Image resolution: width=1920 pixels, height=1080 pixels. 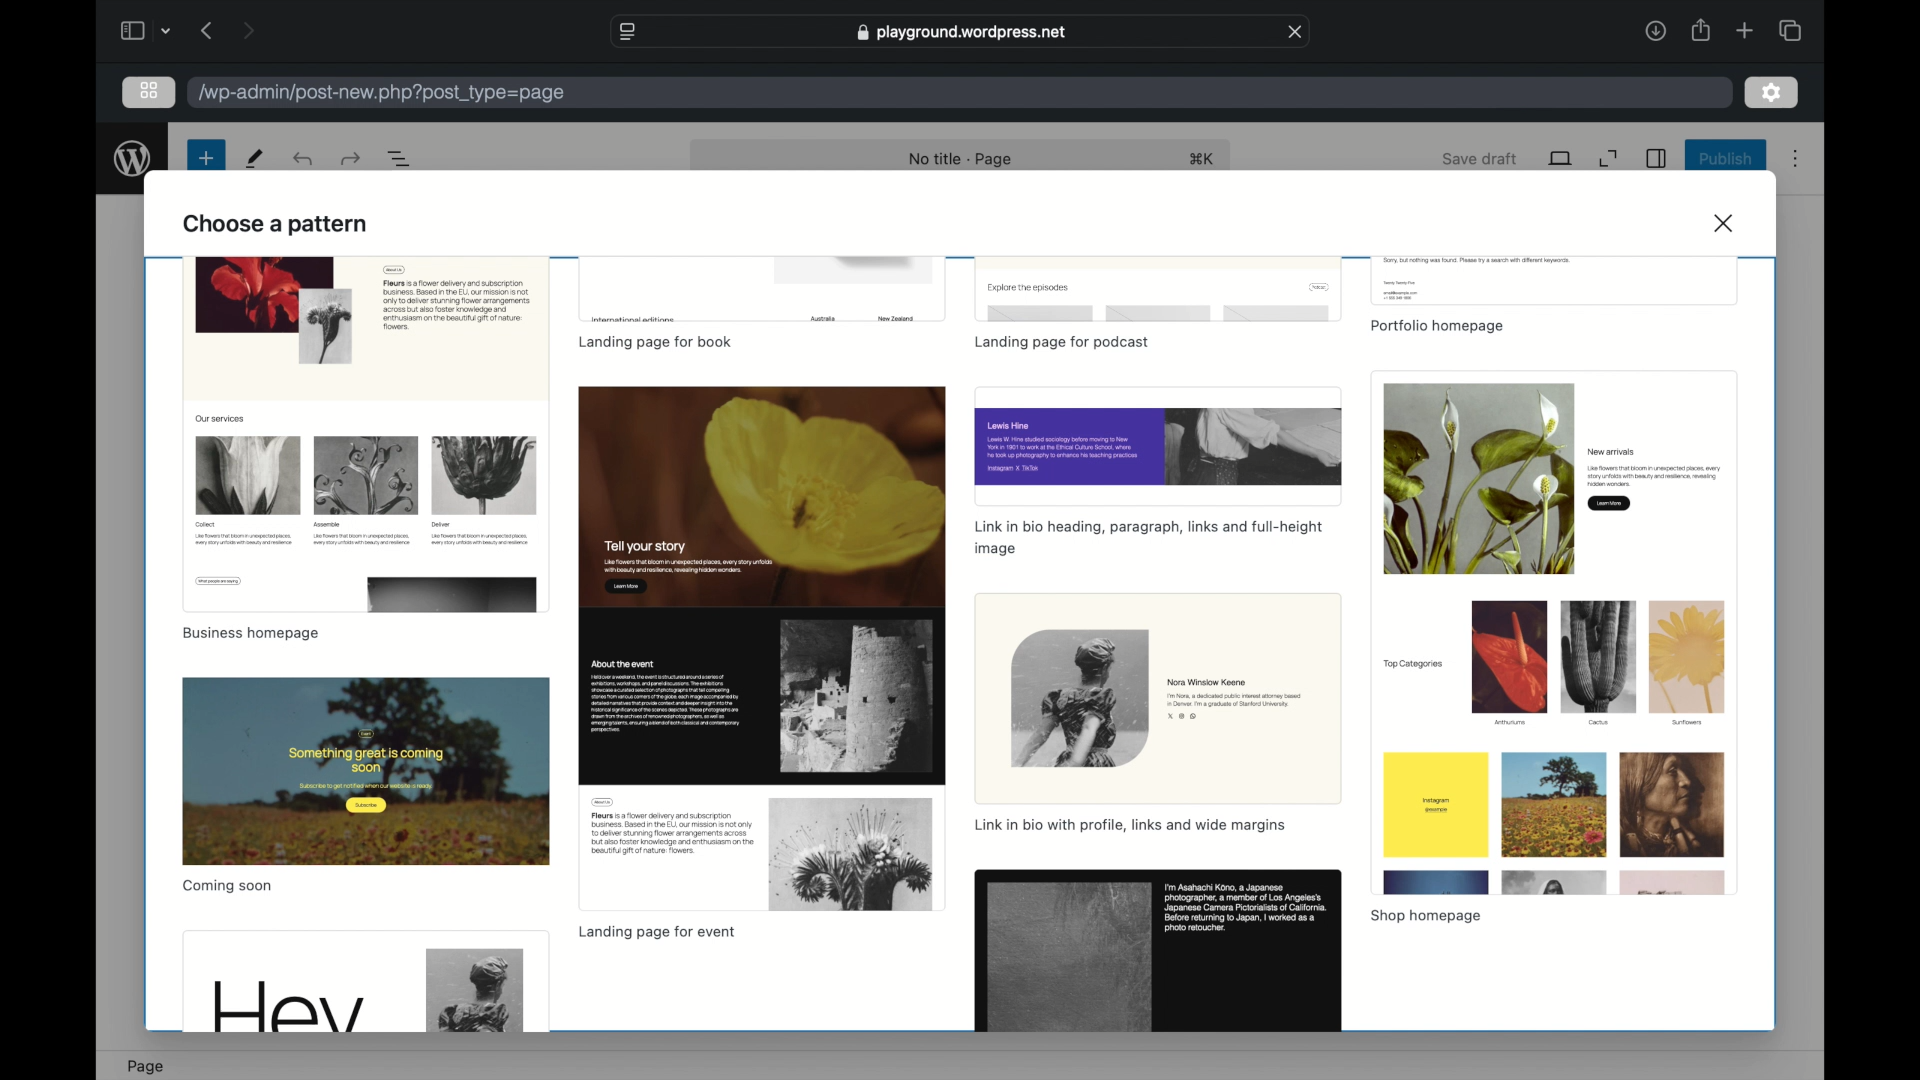 I want to click on preview, so click(x=1159, y=954).